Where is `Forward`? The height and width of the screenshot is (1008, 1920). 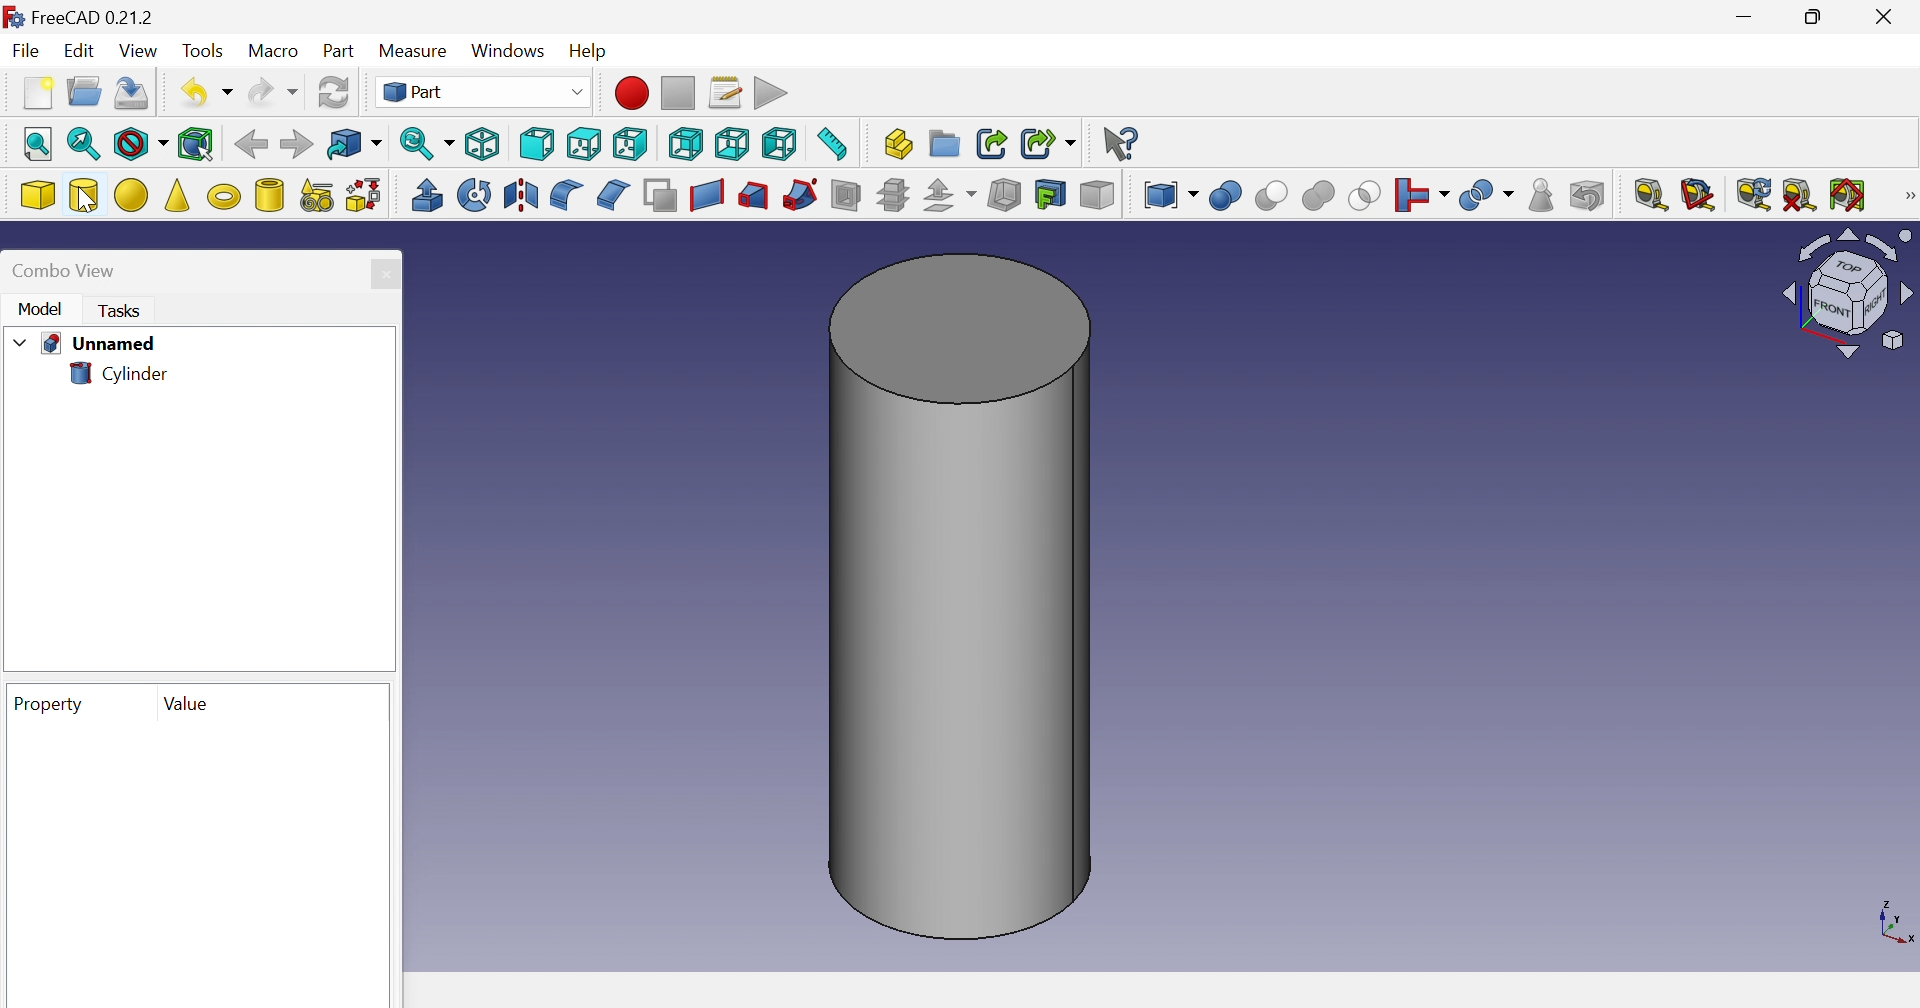
Forward is located at coordinates (295, 144).